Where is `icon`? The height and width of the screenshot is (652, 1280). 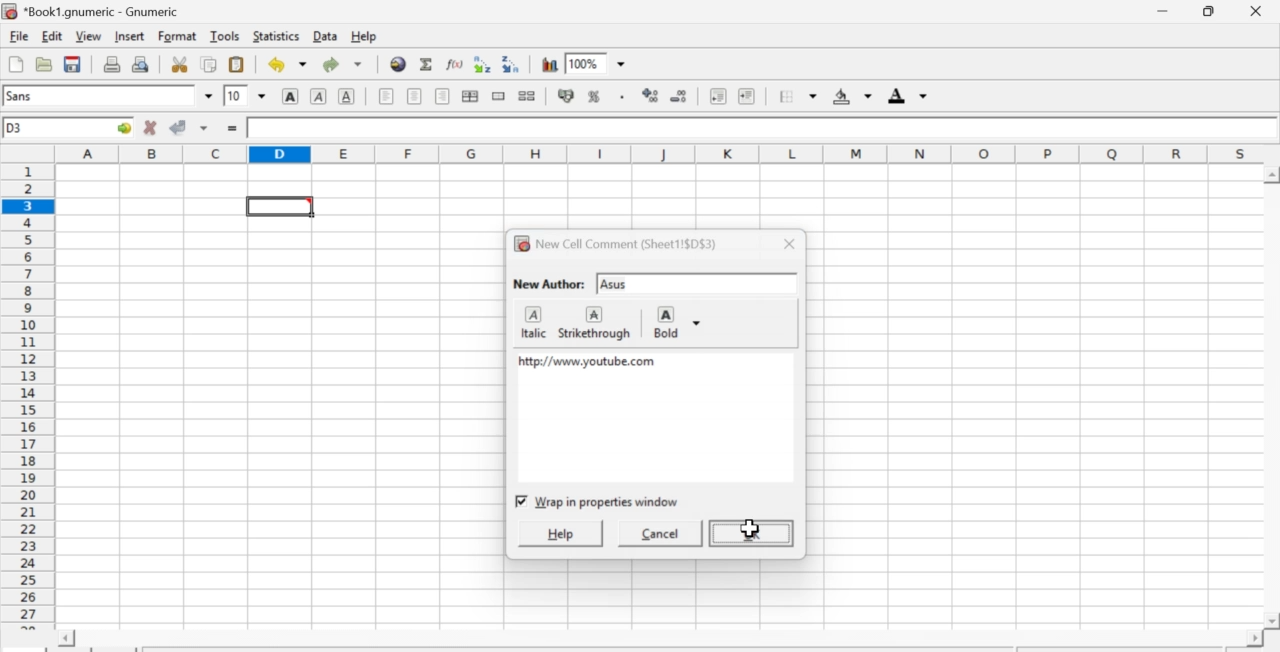
icon is located at coordinates (10, 11).